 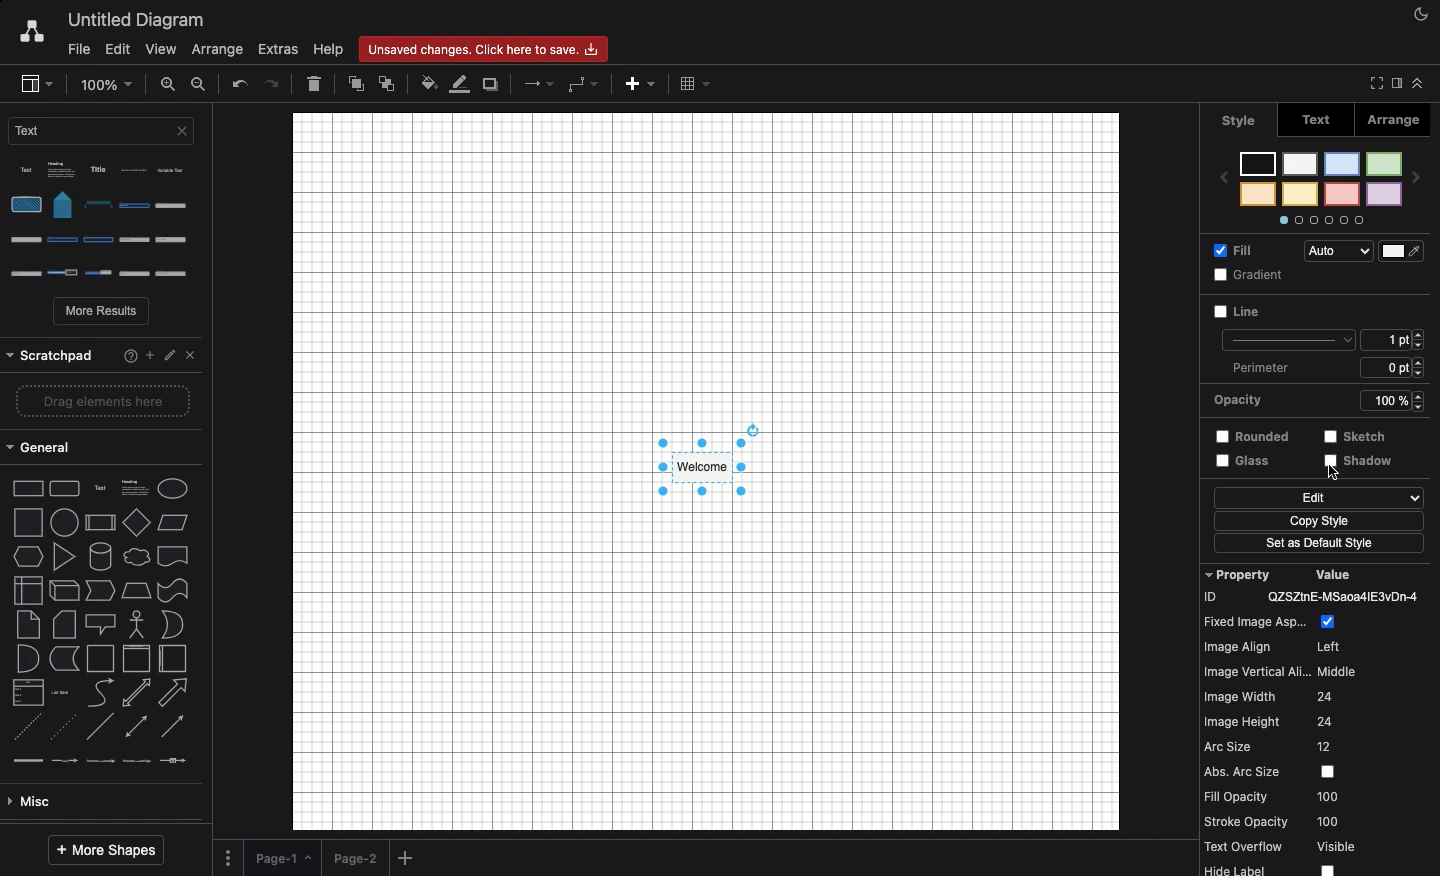 What do you see at coordinates (694, 83) in the screenshot?
I see `Table` at bounding box center [694, 83].